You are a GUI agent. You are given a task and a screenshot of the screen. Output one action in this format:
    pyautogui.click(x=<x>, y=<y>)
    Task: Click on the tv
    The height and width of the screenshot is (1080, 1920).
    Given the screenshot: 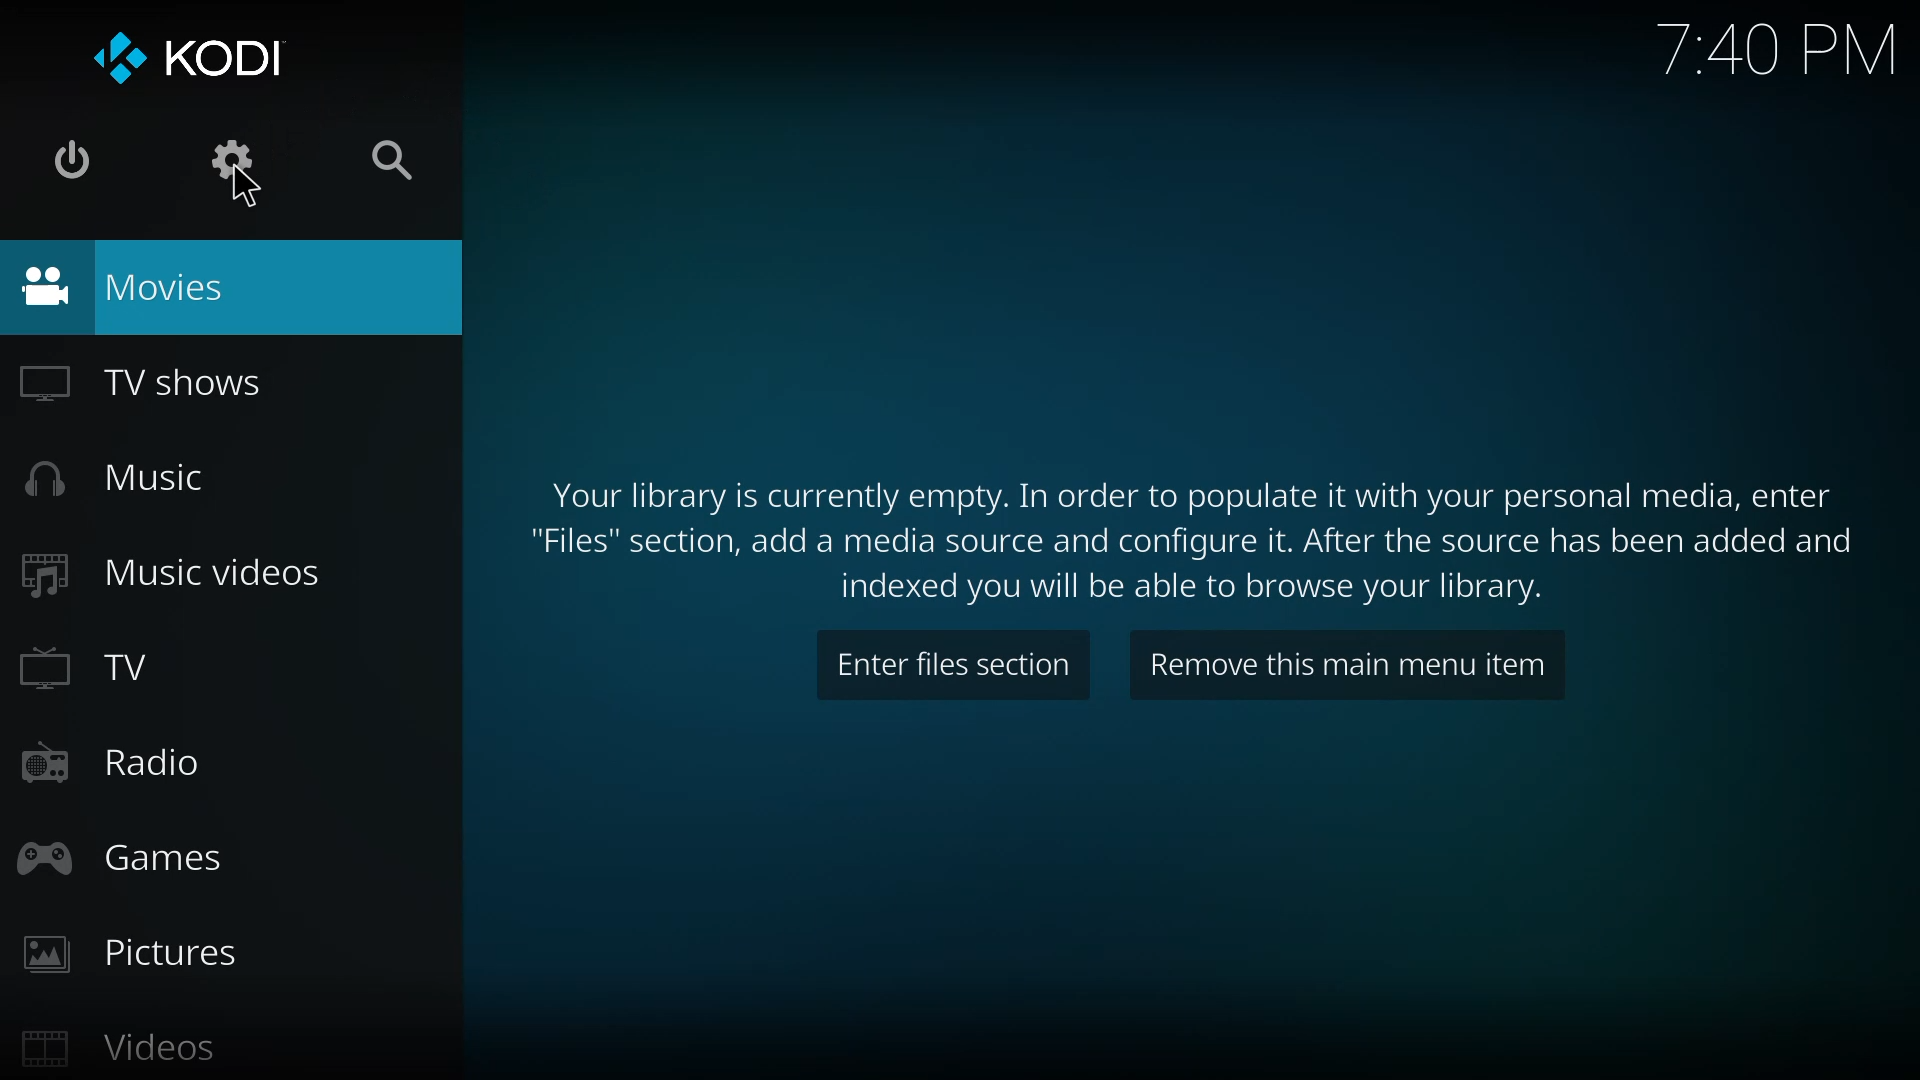 What is the action you would take?
    pyautogui.click(x=94, y=668)
    